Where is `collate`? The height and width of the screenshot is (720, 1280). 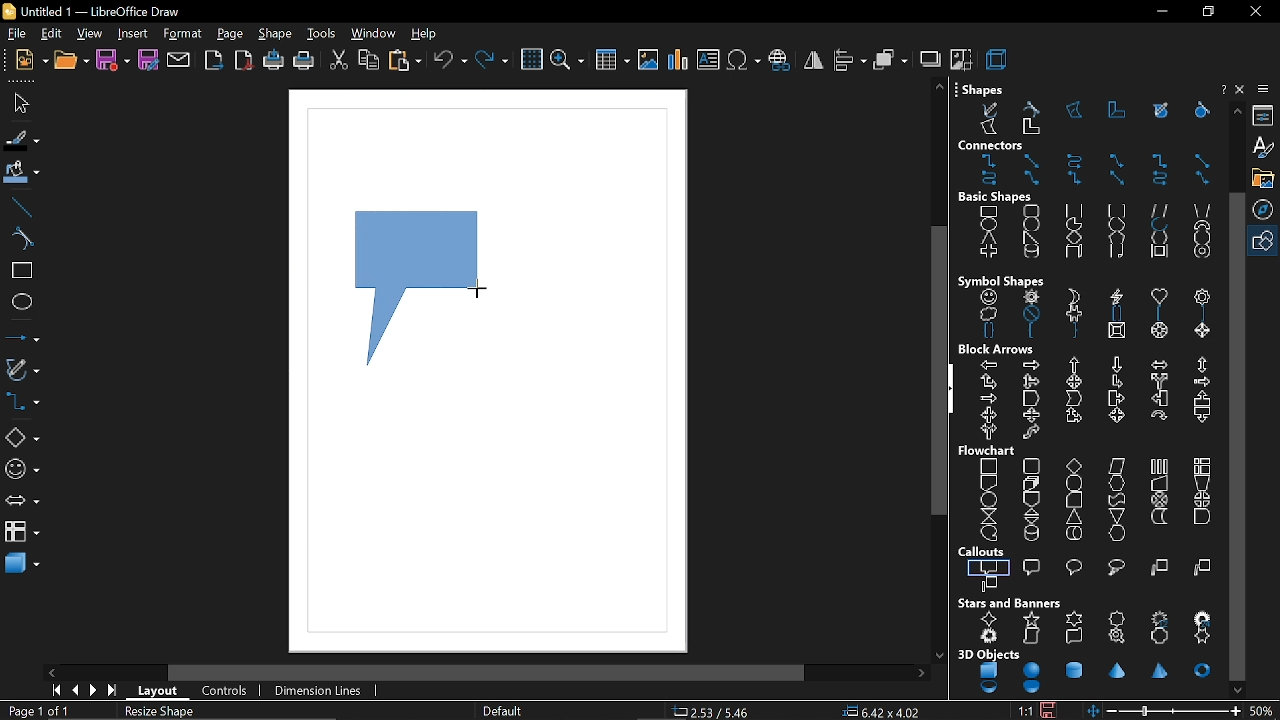 collate is located at coordinates (986, 516).